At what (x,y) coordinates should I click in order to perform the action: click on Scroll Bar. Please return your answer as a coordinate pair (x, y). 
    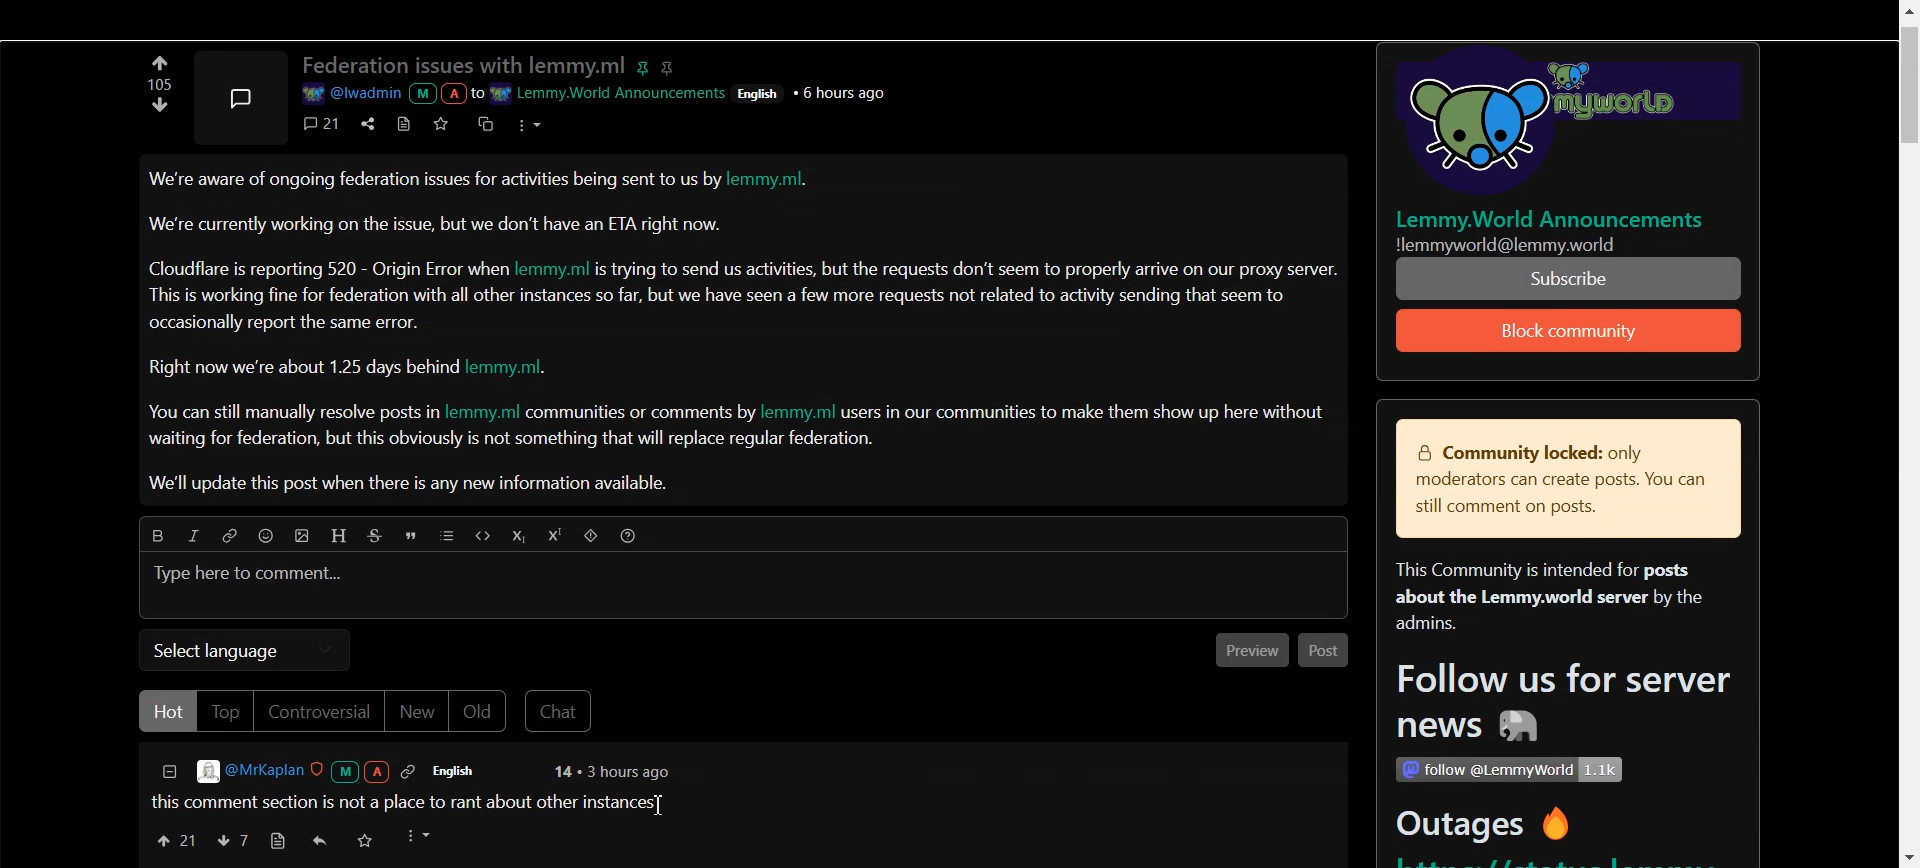
    Looking at the image, I should click on (1907, 434).